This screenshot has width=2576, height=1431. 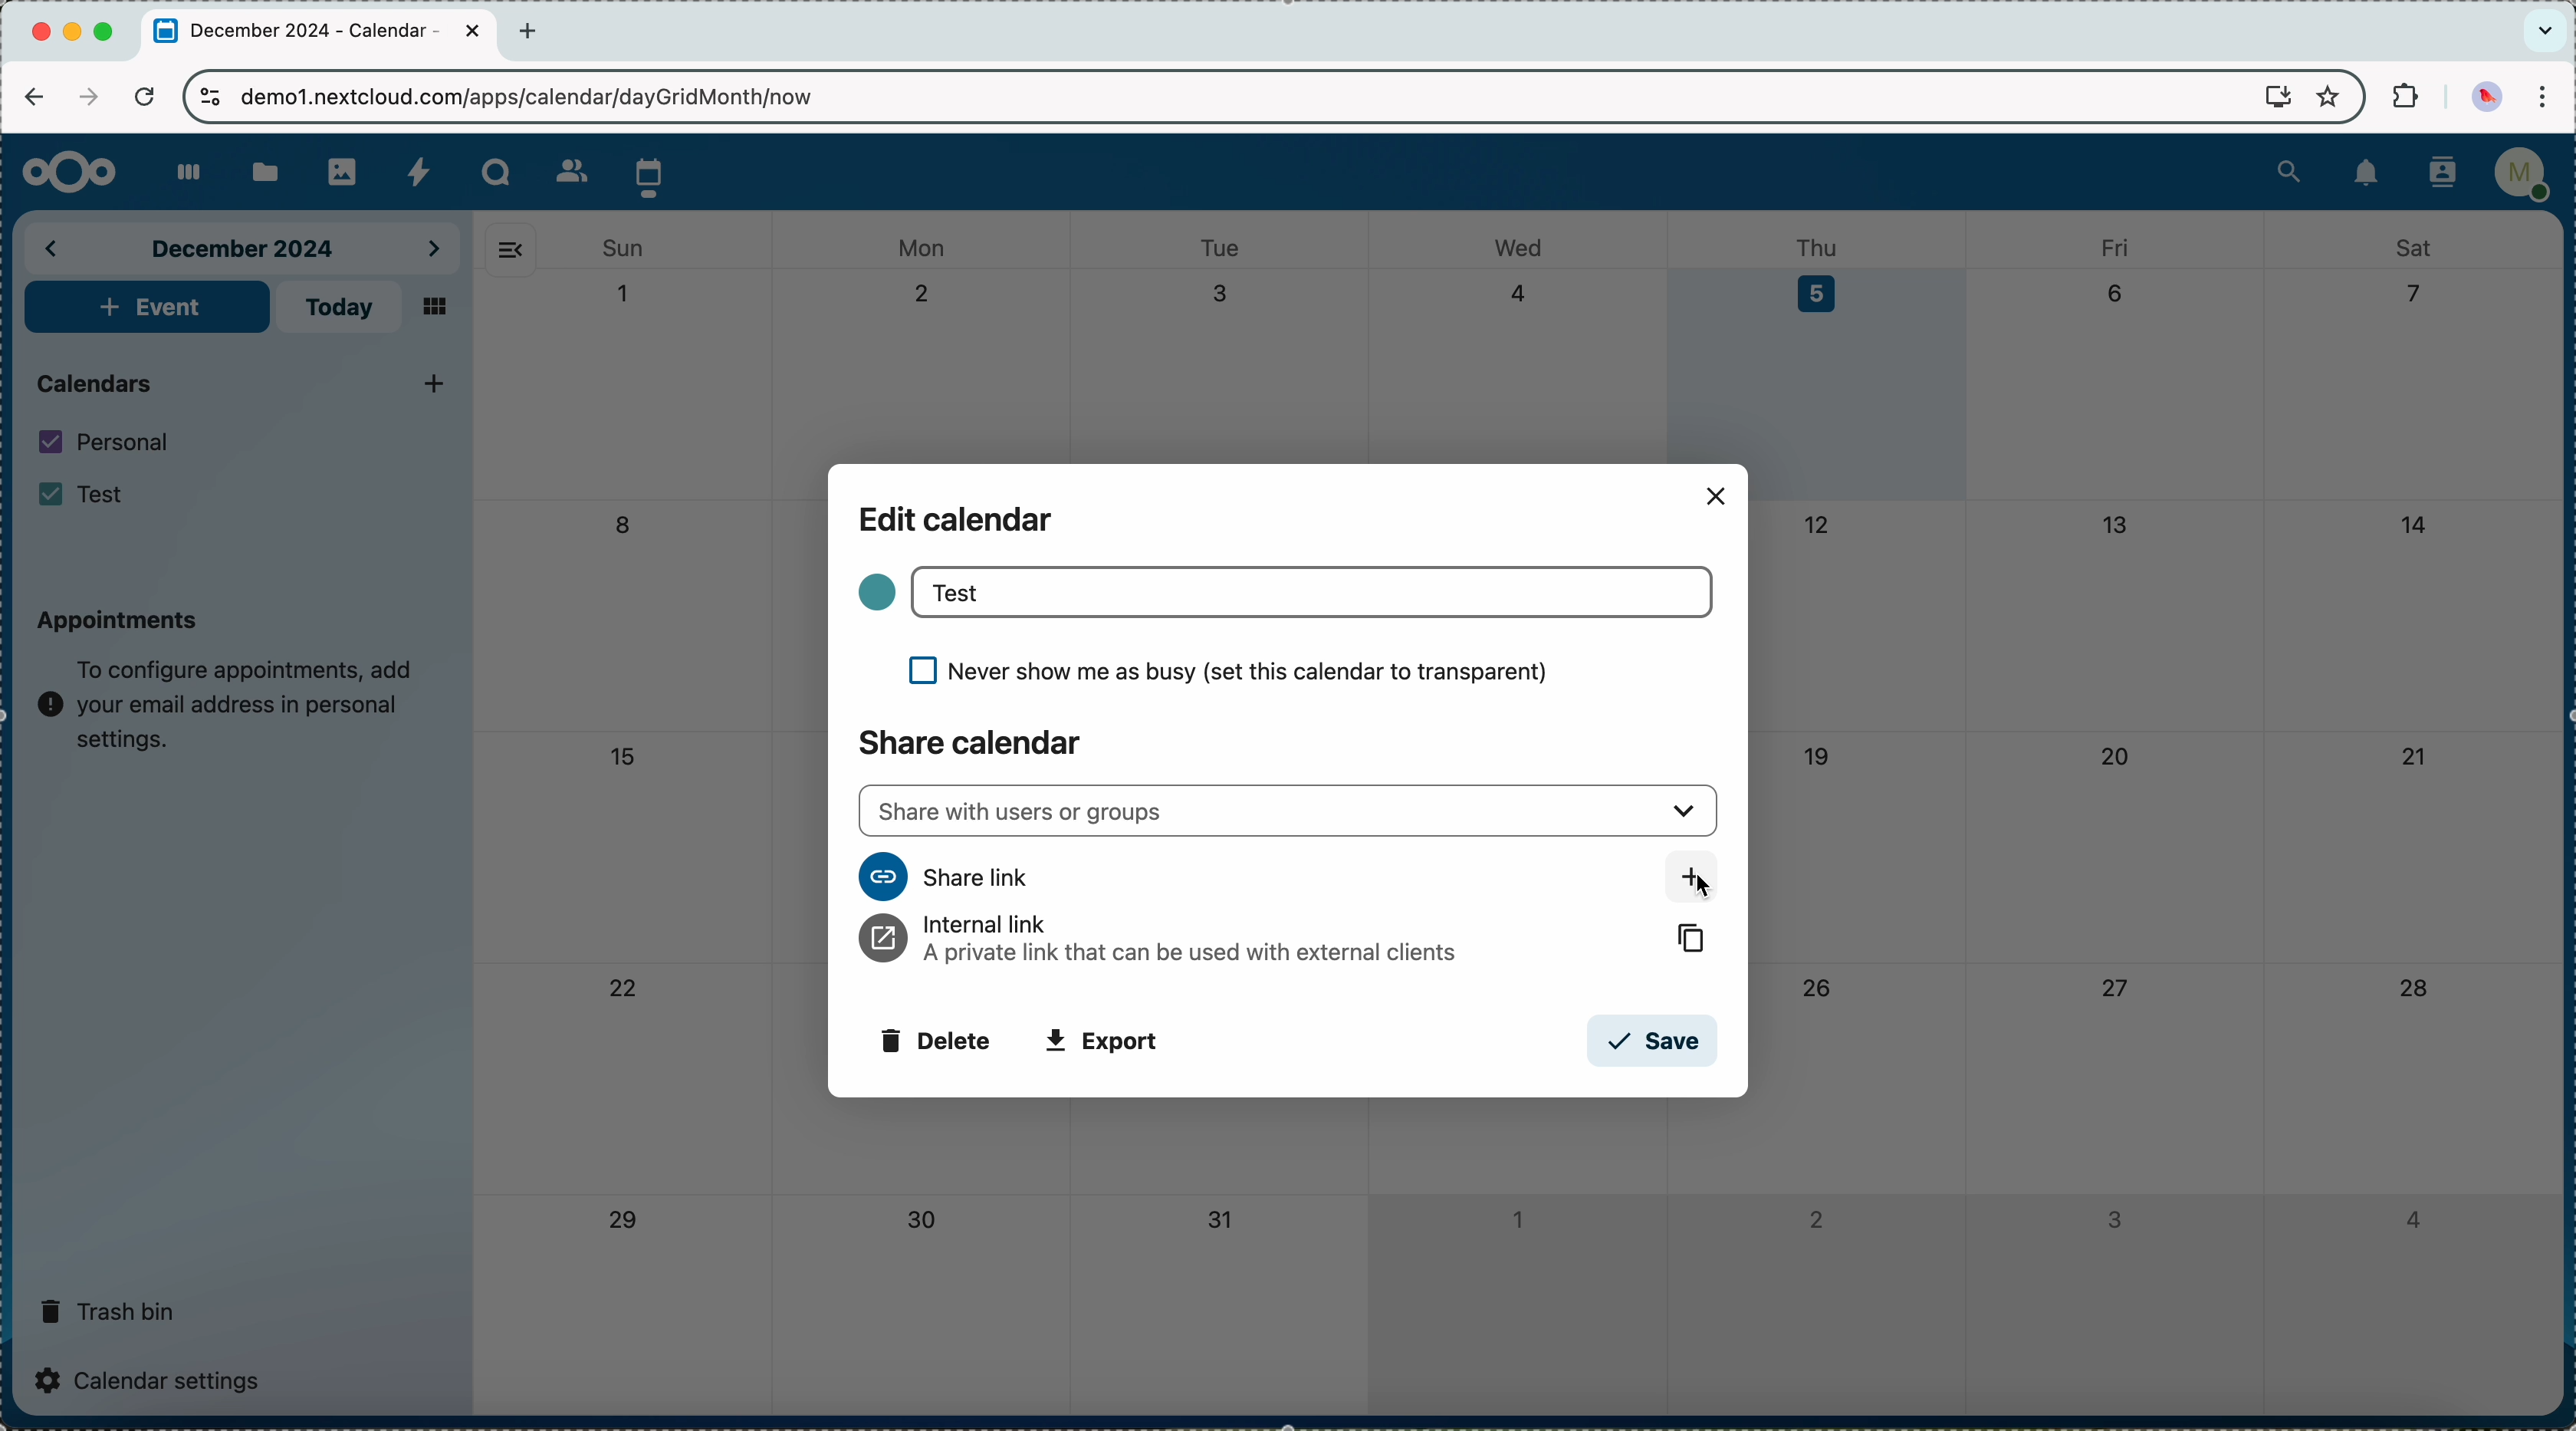 I want to click on calendar settings, so click(x=154, y=1379).